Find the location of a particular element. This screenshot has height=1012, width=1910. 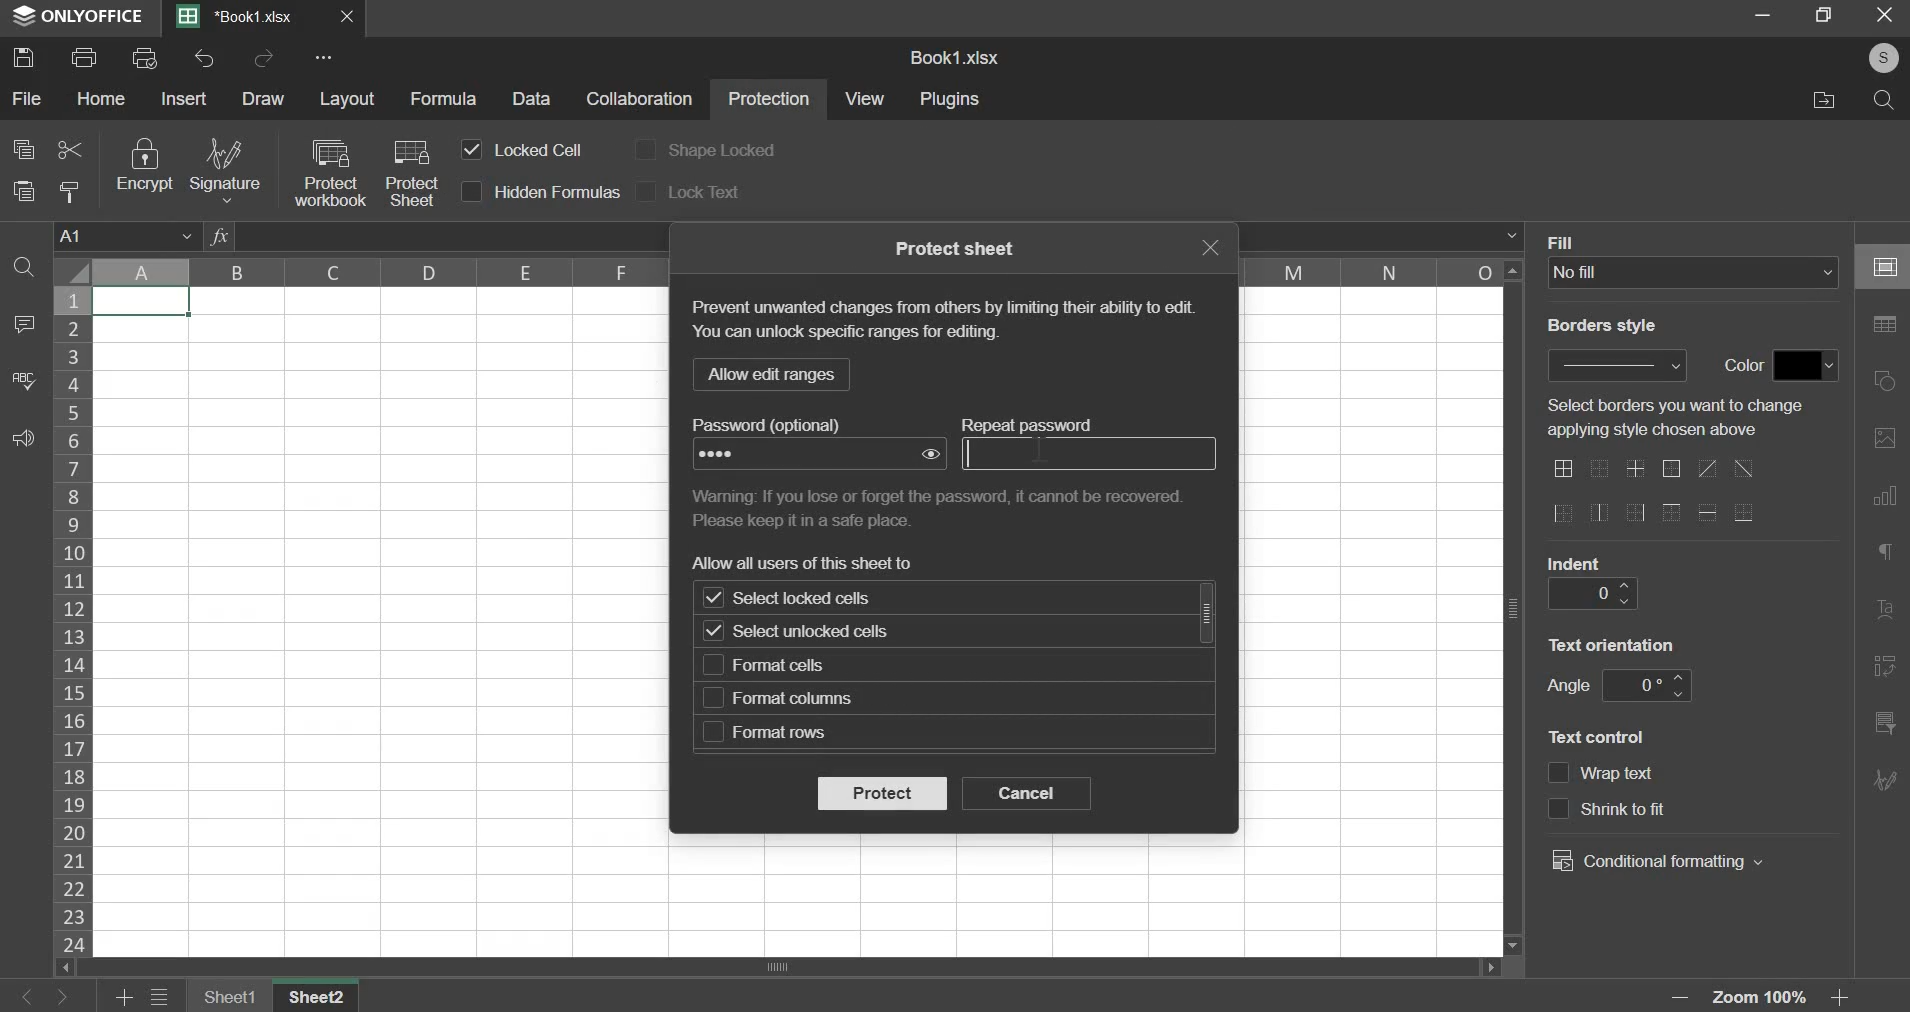

format rows is located at coordinates (780, 733).